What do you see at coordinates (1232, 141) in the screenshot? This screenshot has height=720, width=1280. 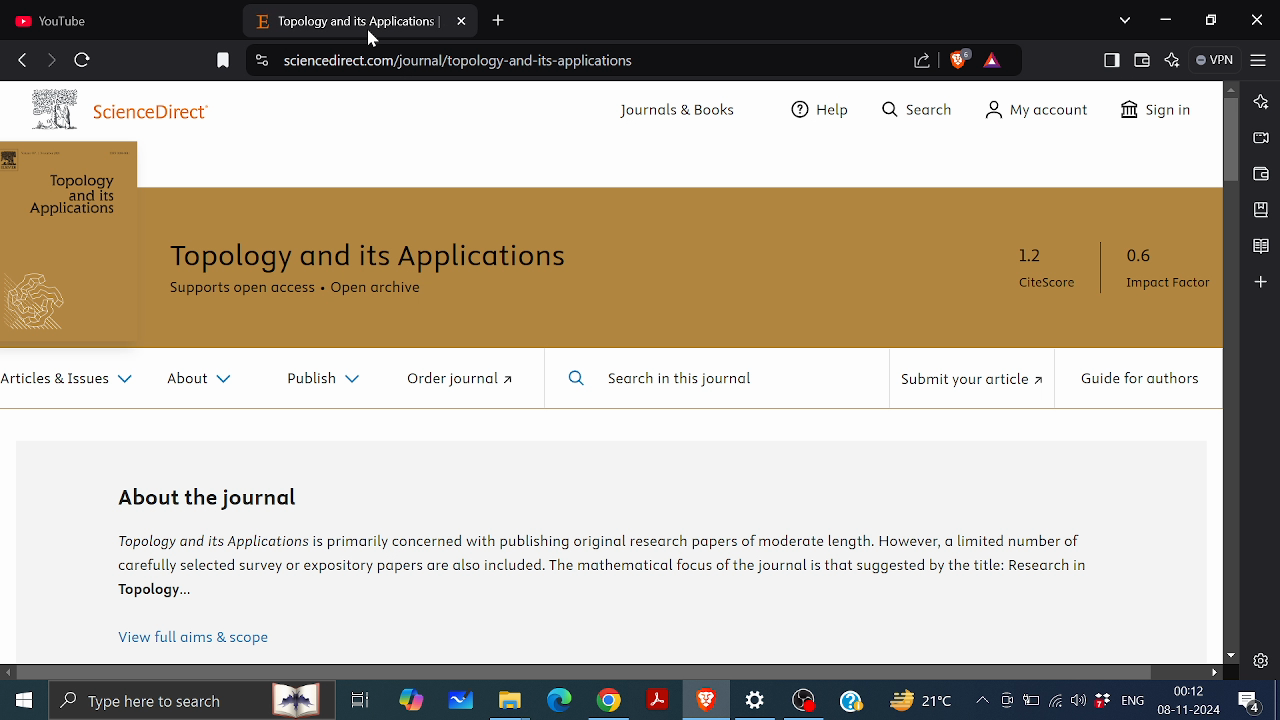 I see `Vertical scroll bar` at bounding box center [1232, 141].